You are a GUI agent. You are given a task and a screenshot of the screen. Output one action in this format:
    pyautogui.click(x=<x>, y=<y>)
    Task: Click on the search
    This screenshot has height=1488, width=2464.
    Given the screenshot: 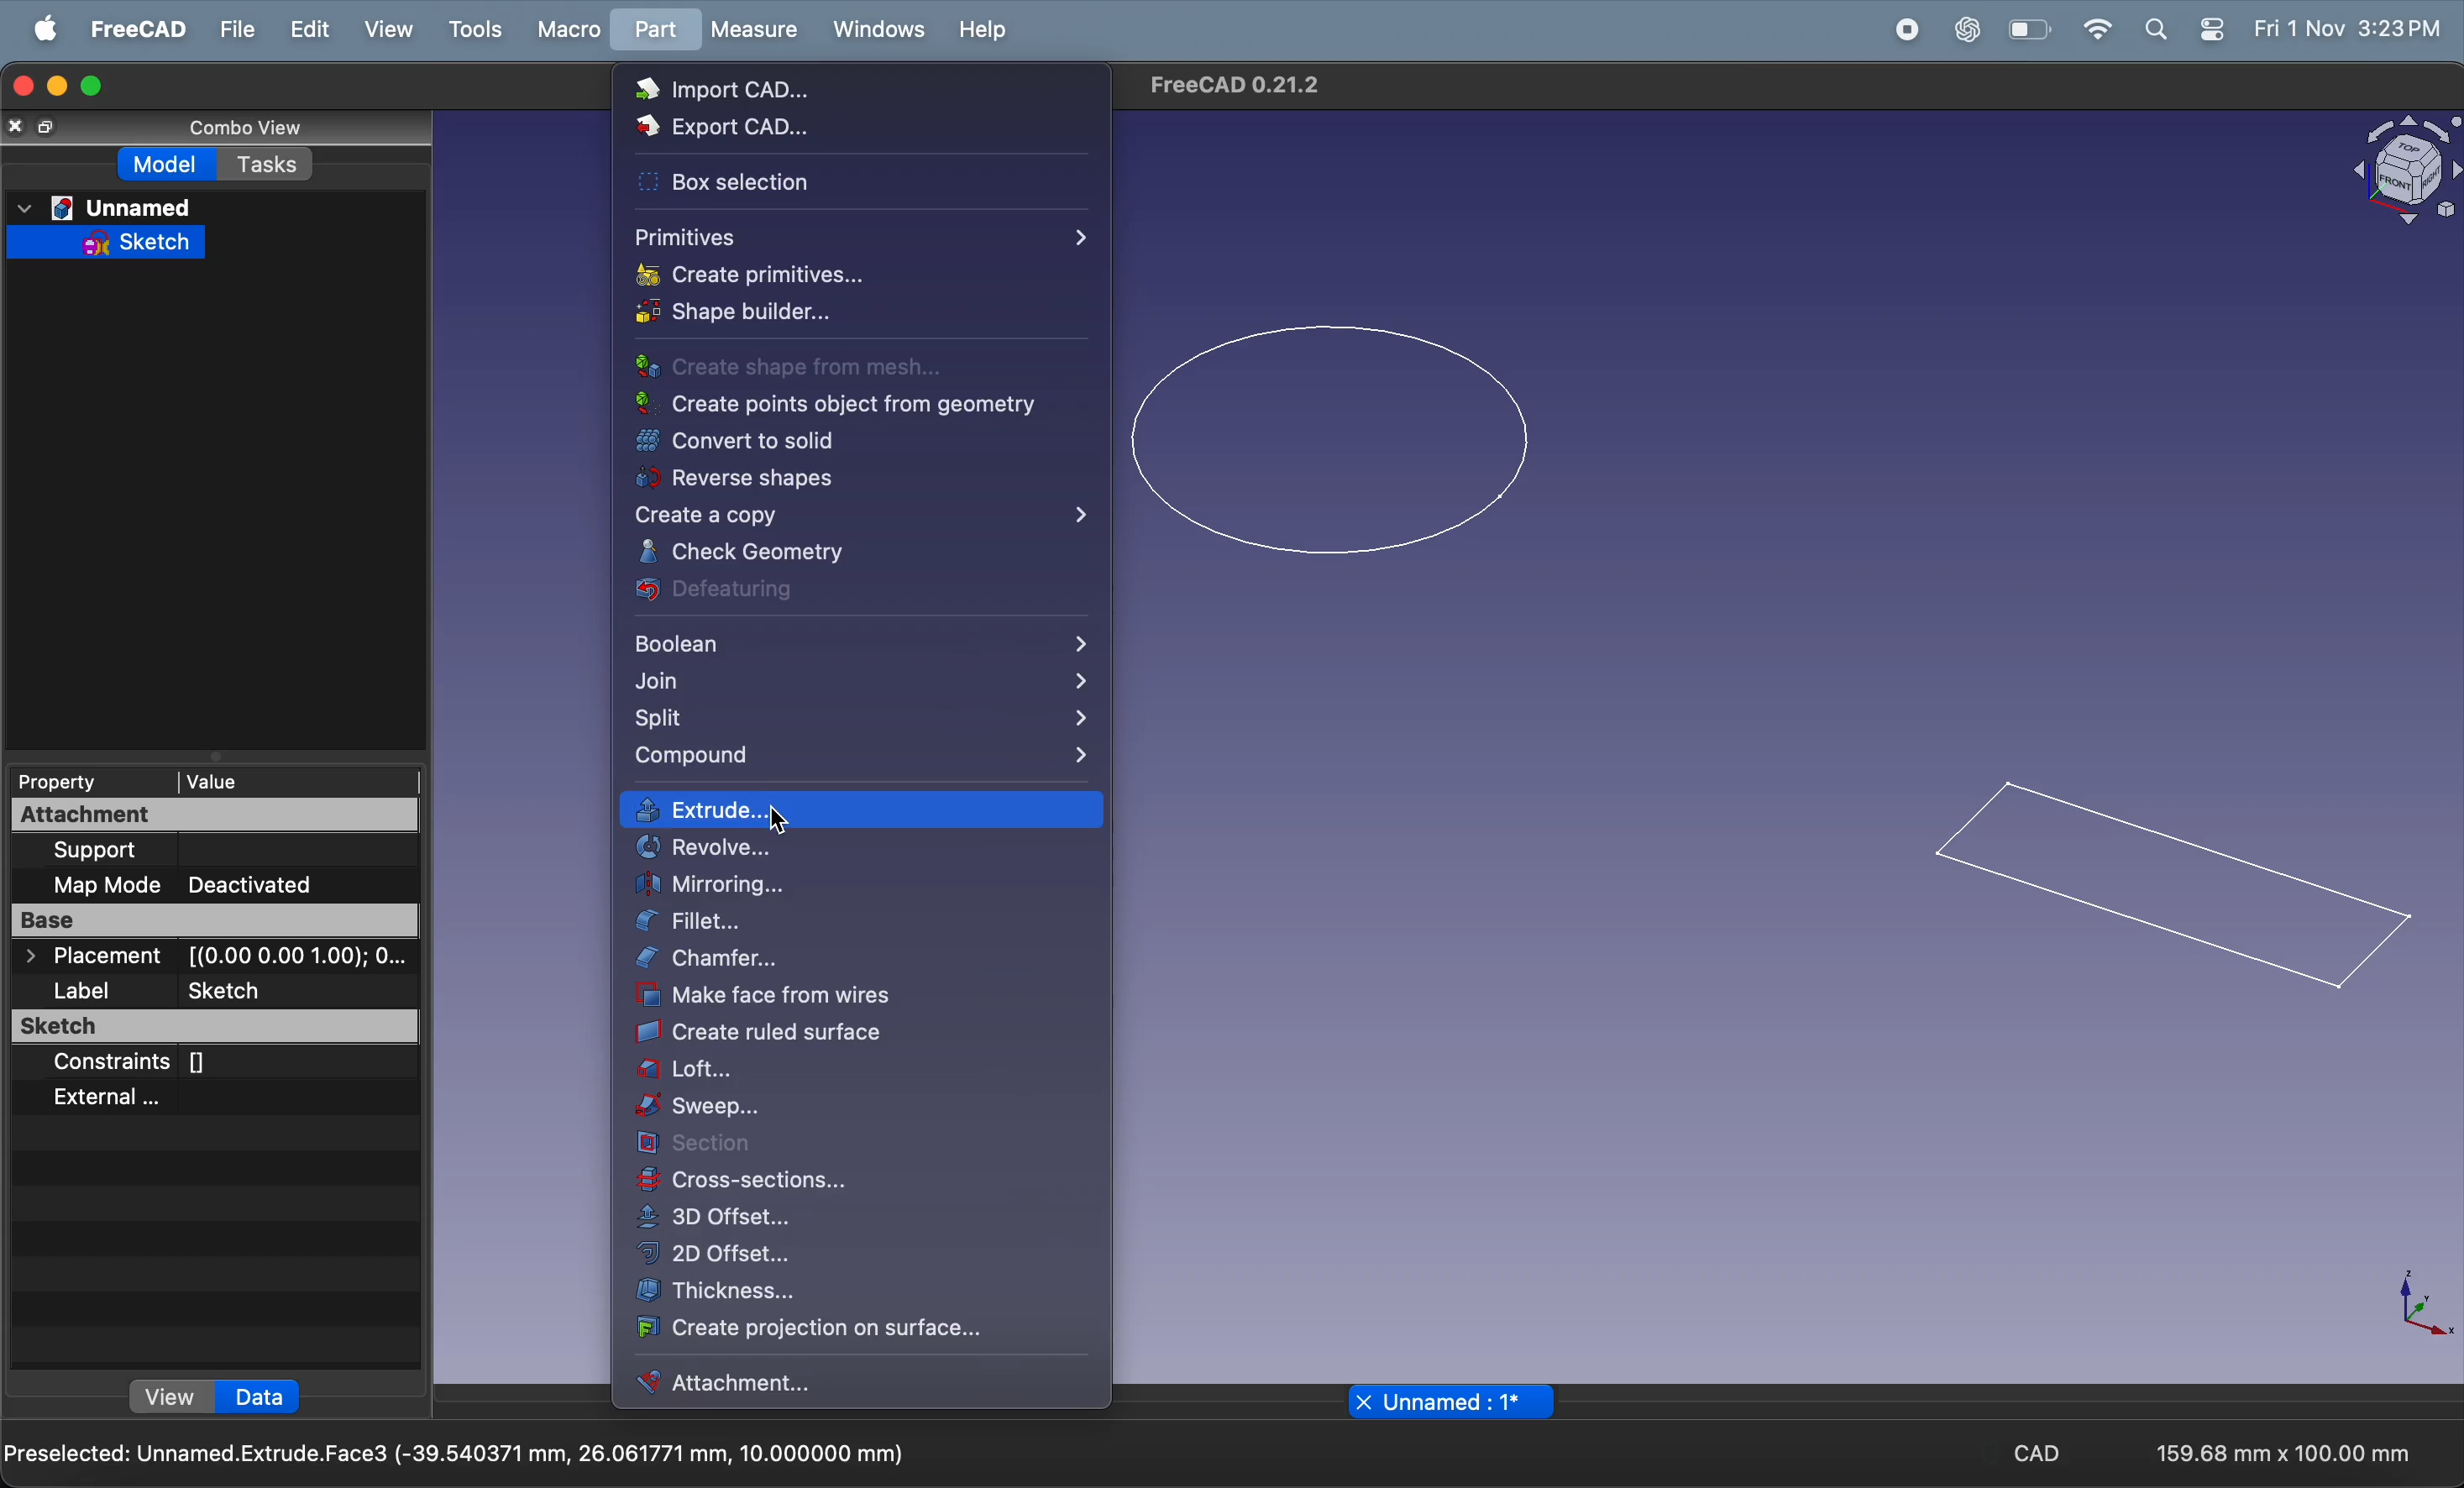 What is the action you would take?
    pyautogui.click(x=2157, y=30)
    